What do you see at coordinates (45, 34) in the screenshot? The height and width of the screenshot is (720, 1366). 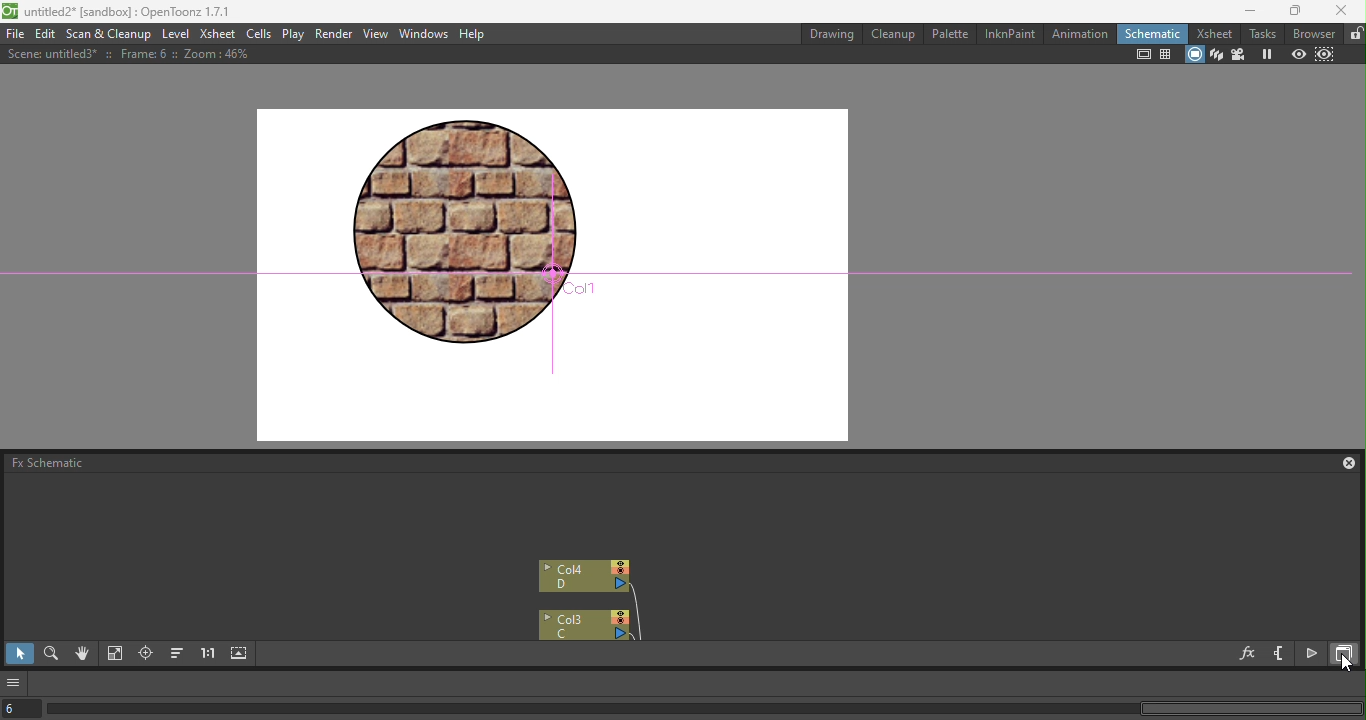 I see `Edit` at bounding box center [45, 34].